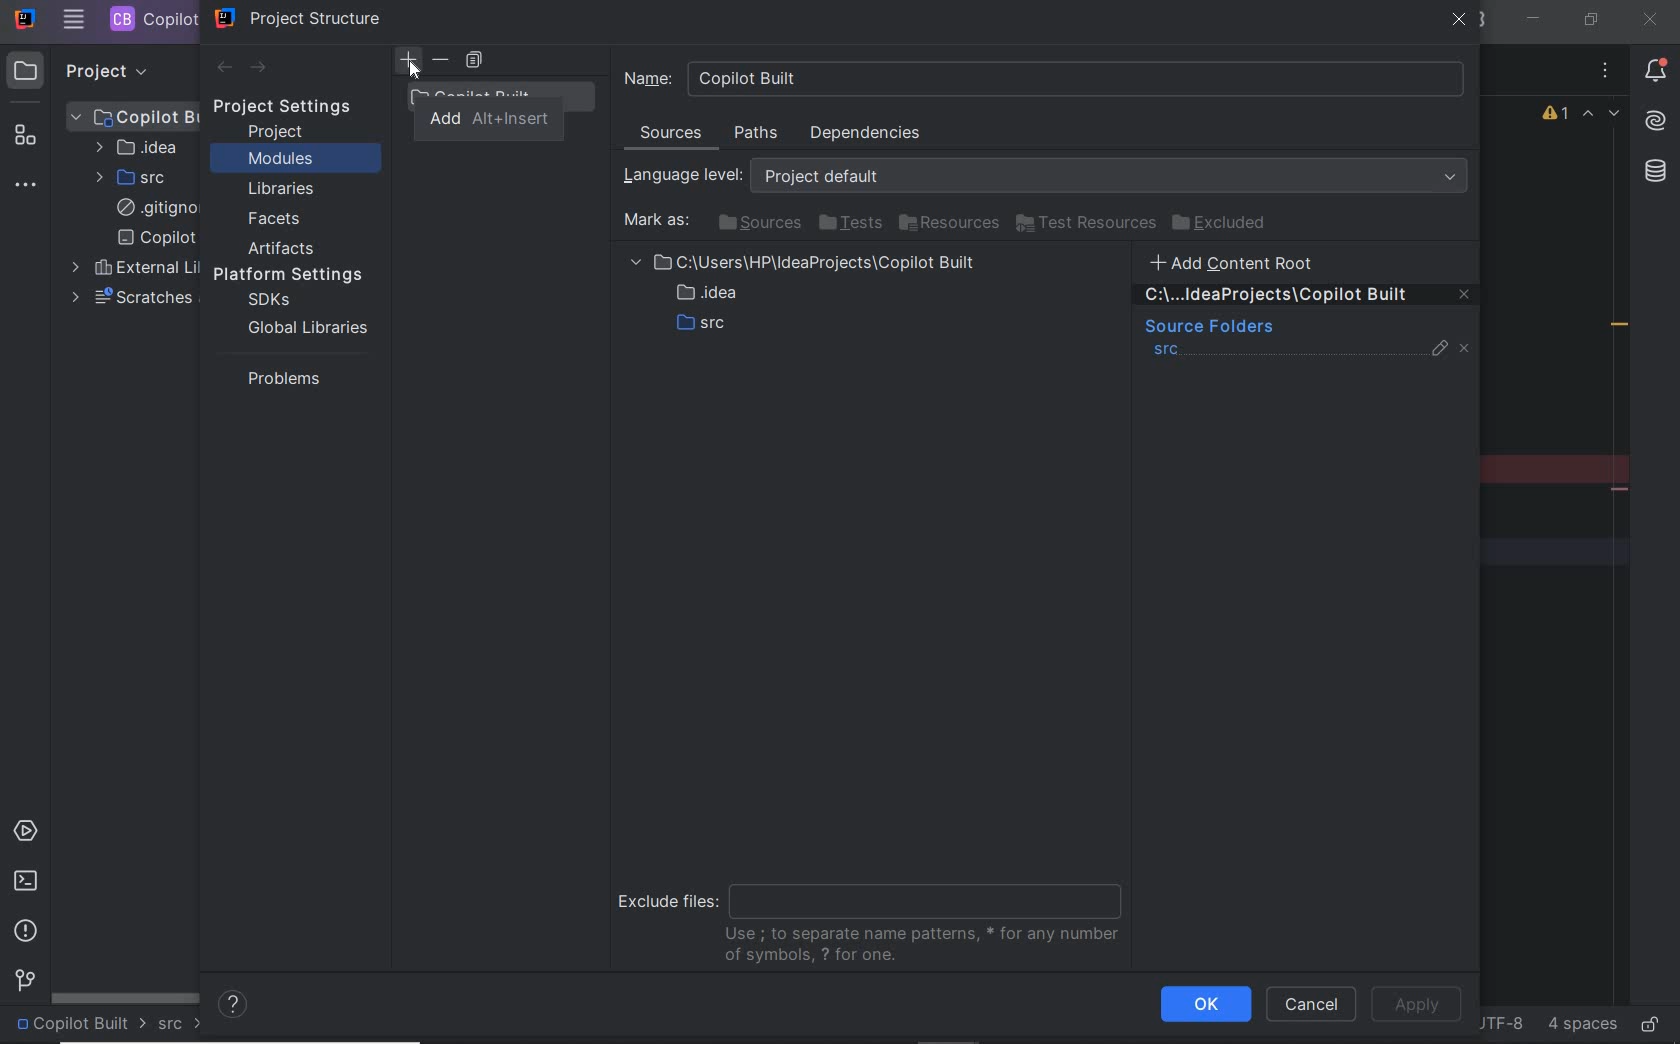 The image size is (1680, 1044). Describe the element at coordinates (73, 20) in the screenshot. I see `MAIN MENU` at that location.